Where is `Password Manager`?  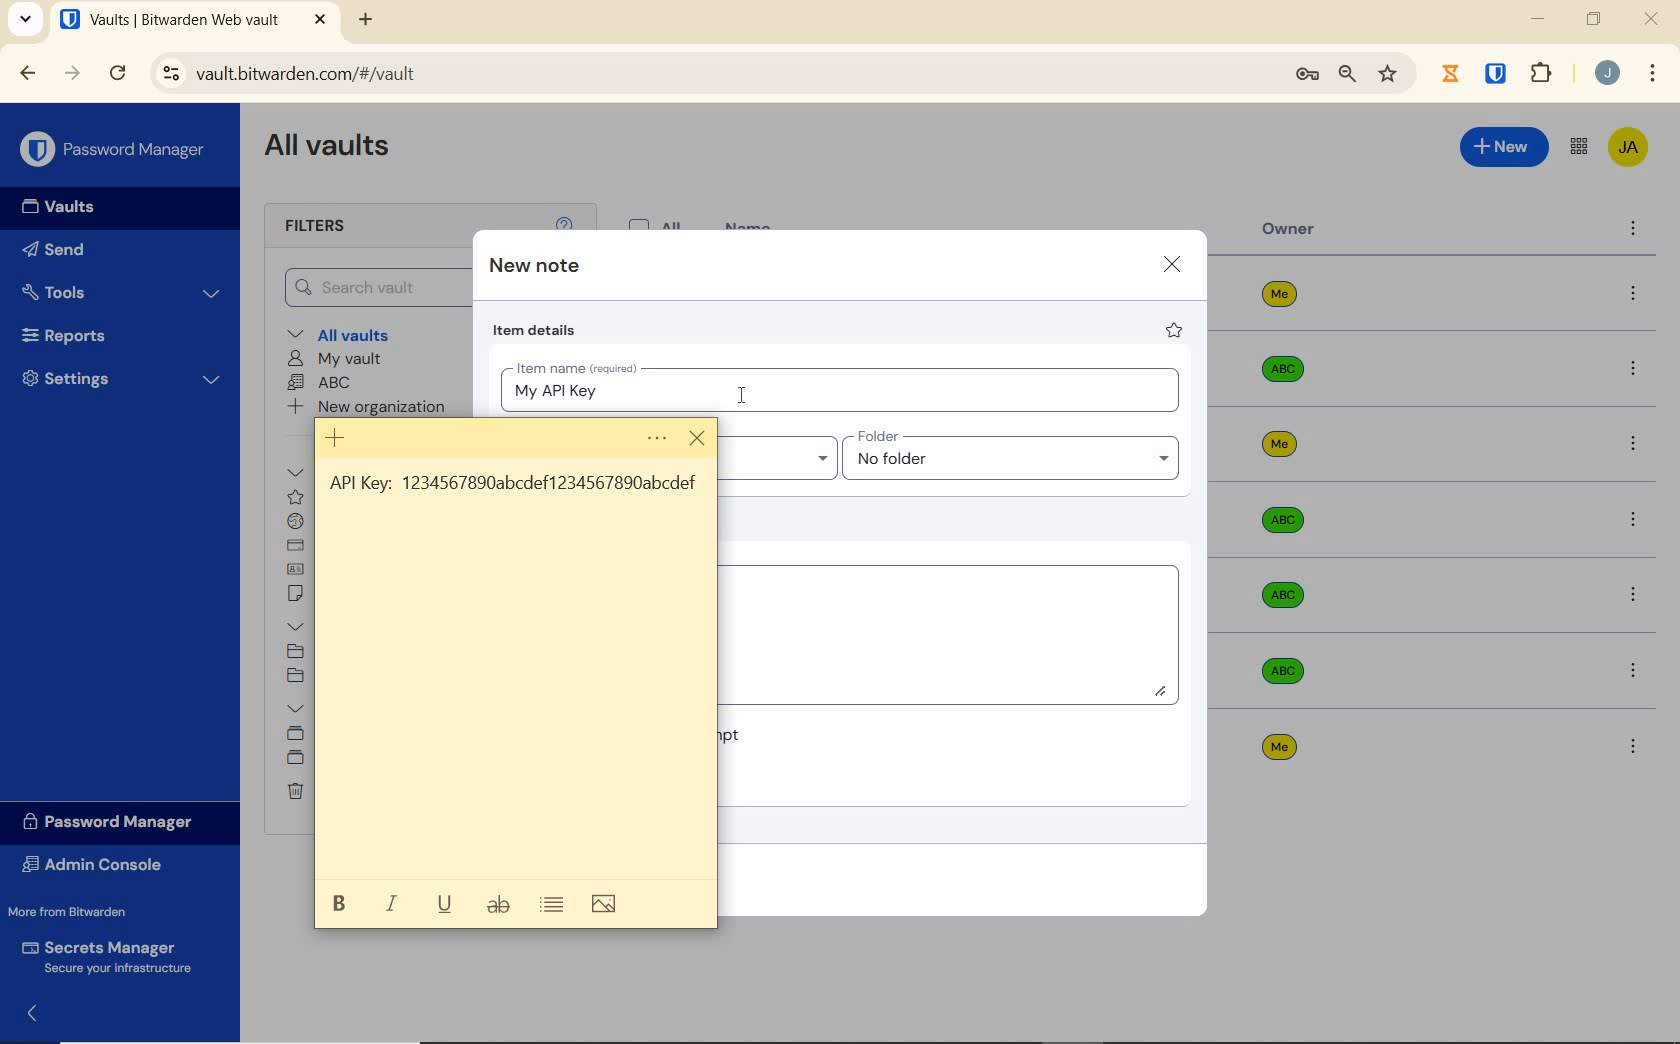
Password Manager is located at coordinates (115, 148).